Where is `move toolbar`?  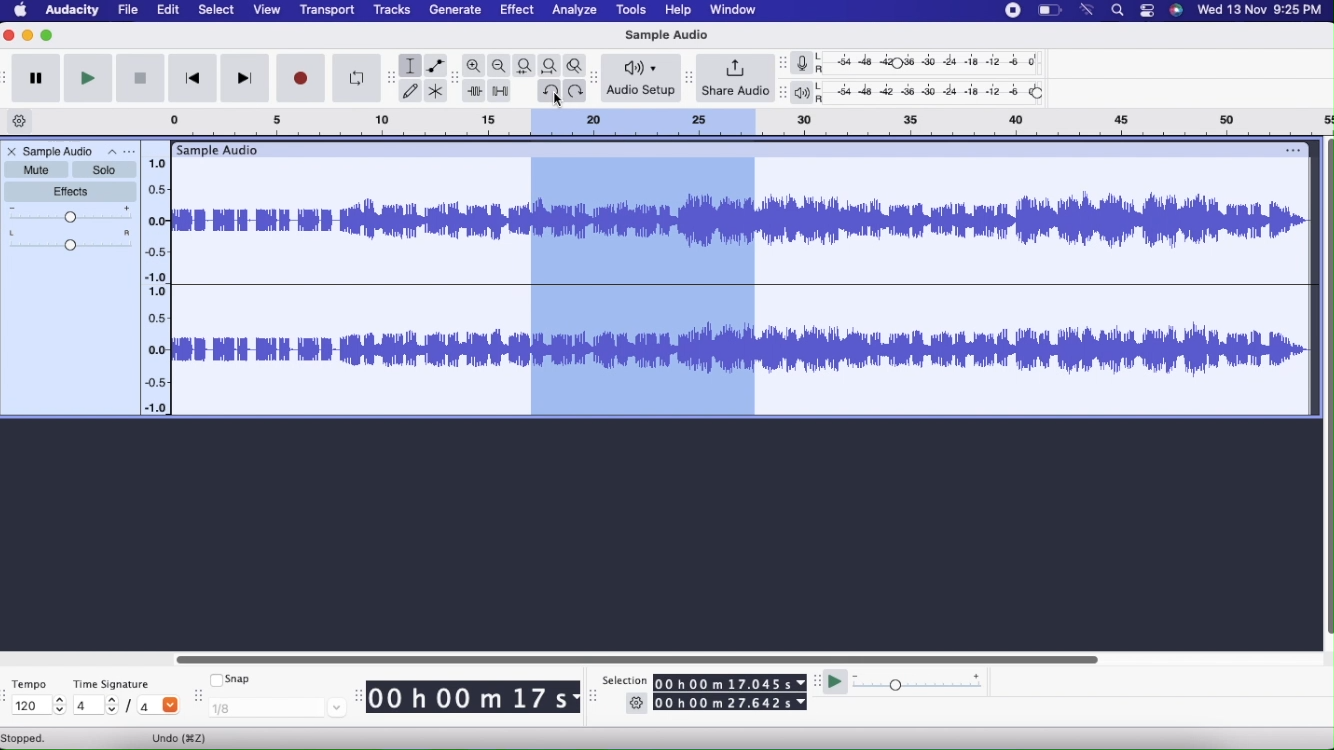
move toolbar is located at coordinates (8, 76).